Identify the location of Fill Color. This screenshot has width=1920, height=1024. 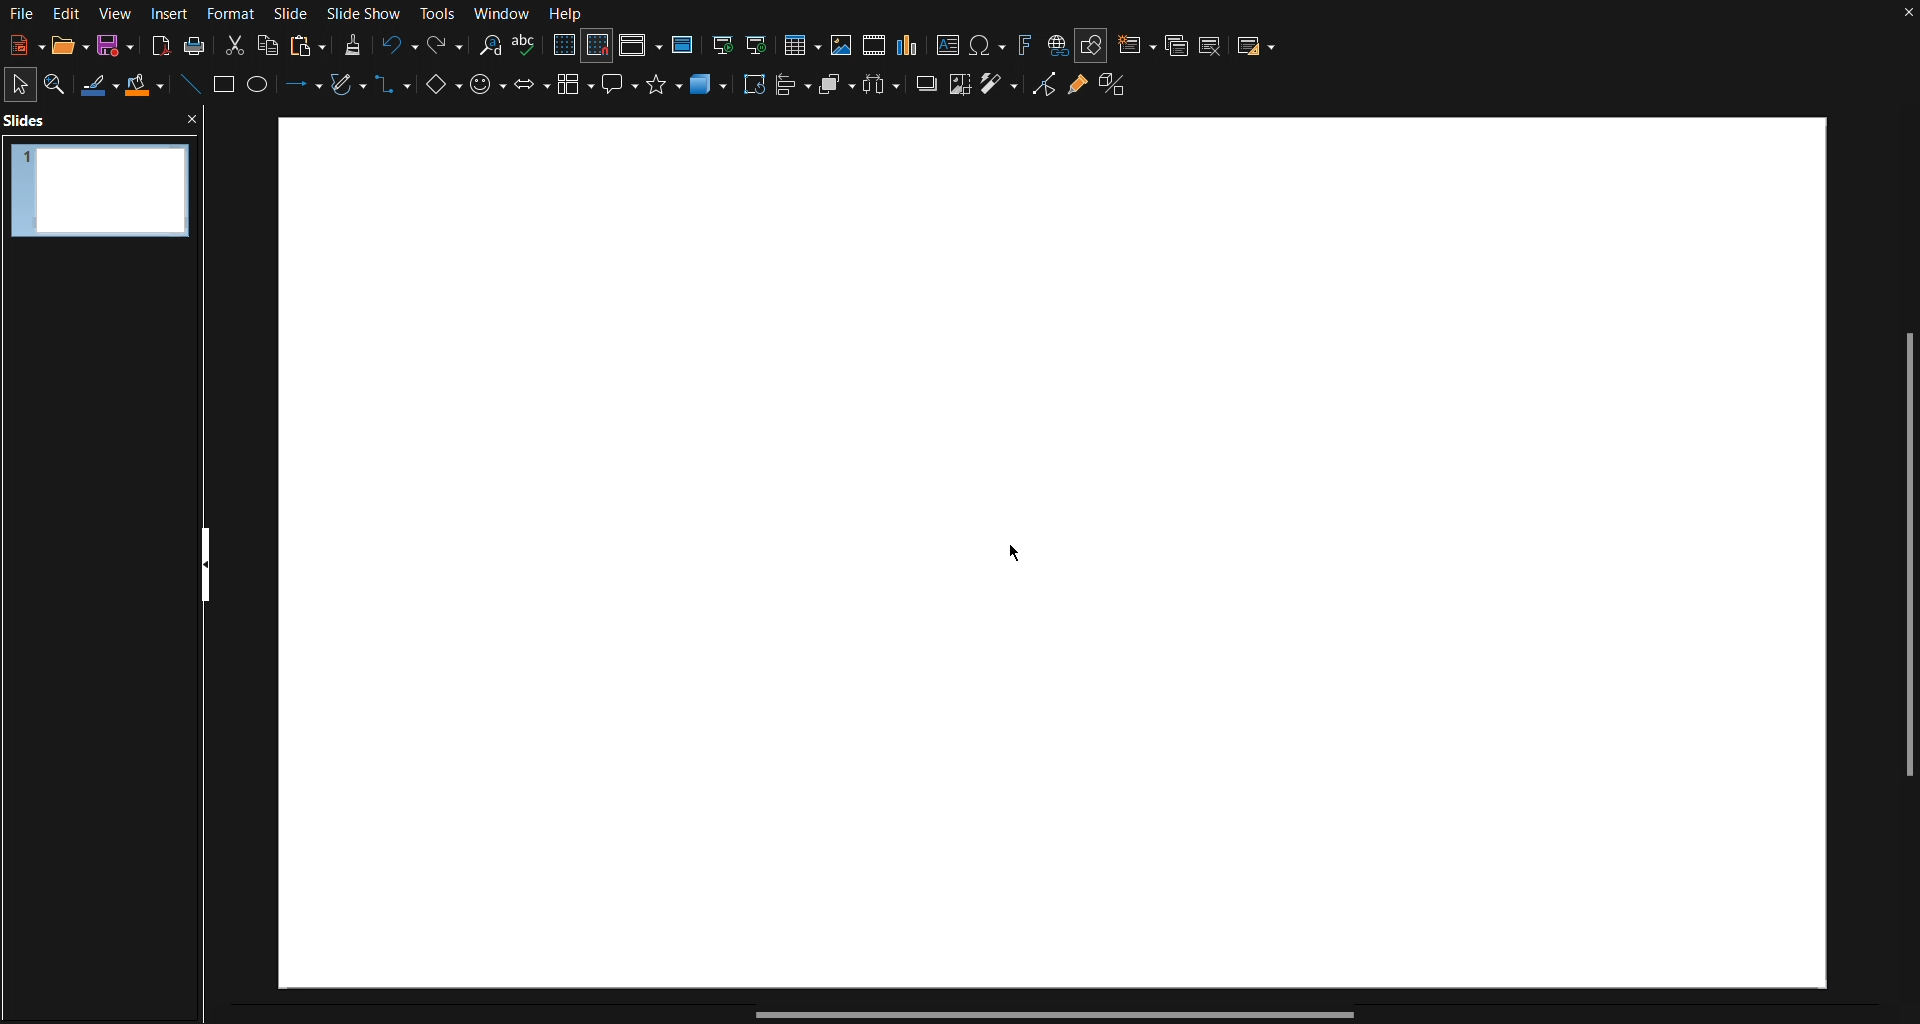
(145, 87).